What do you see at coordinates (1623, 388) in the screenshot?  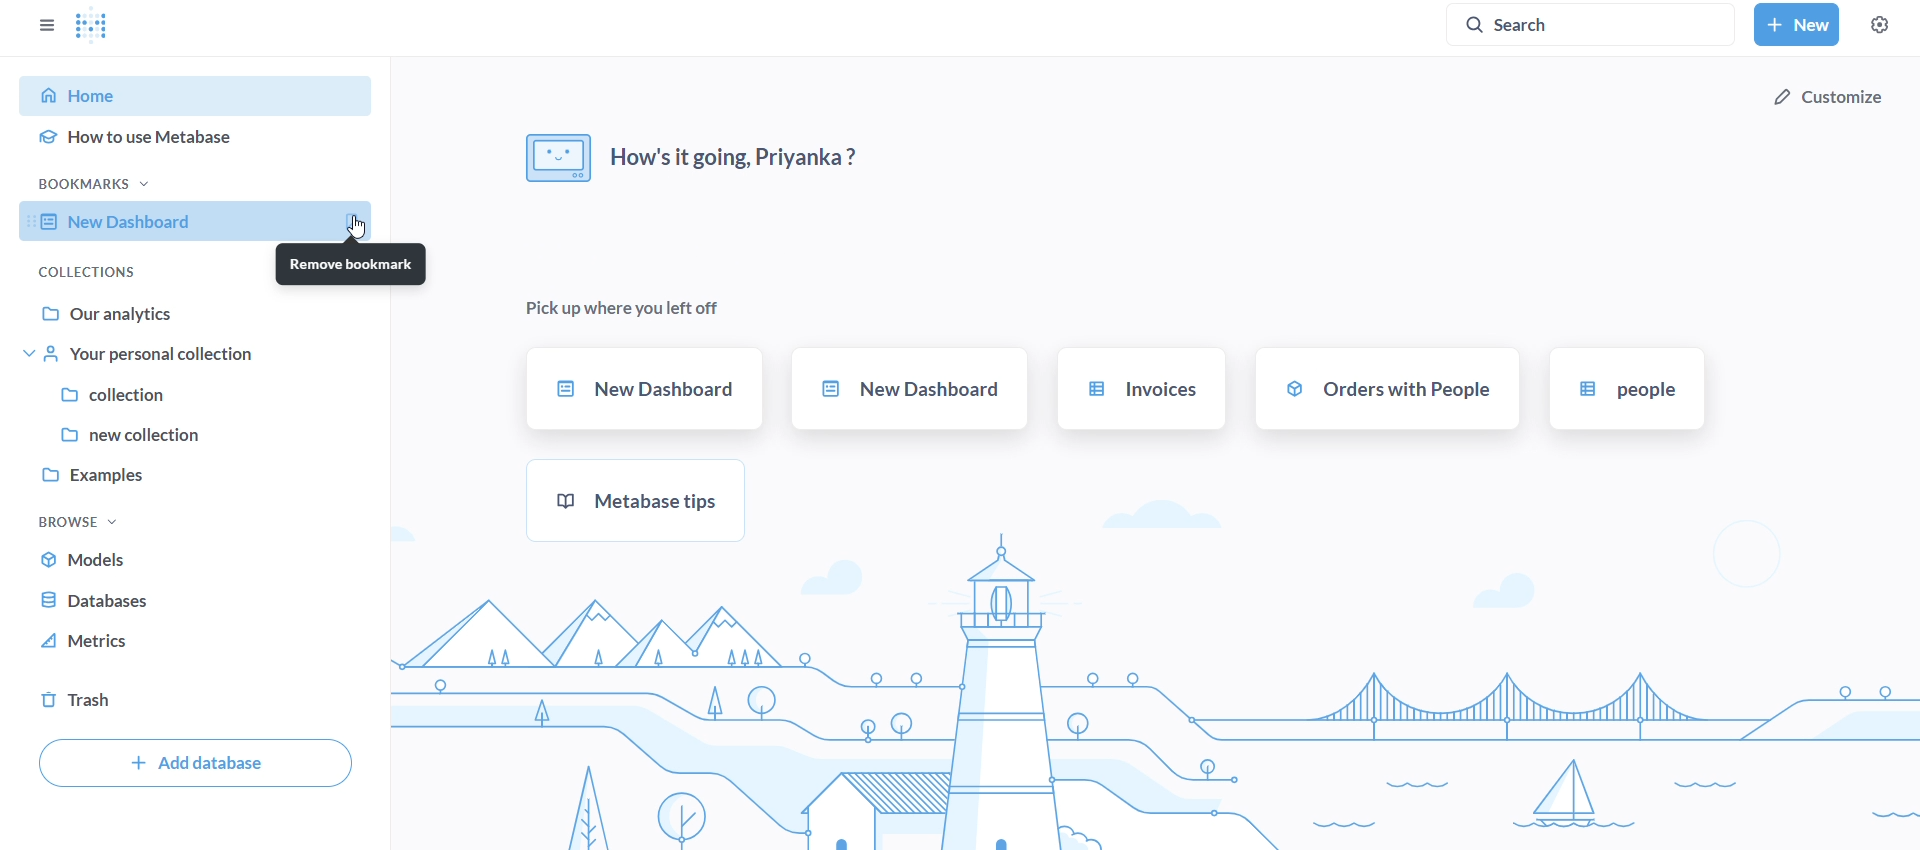 I see `people` at bounding box center [1623, 388].